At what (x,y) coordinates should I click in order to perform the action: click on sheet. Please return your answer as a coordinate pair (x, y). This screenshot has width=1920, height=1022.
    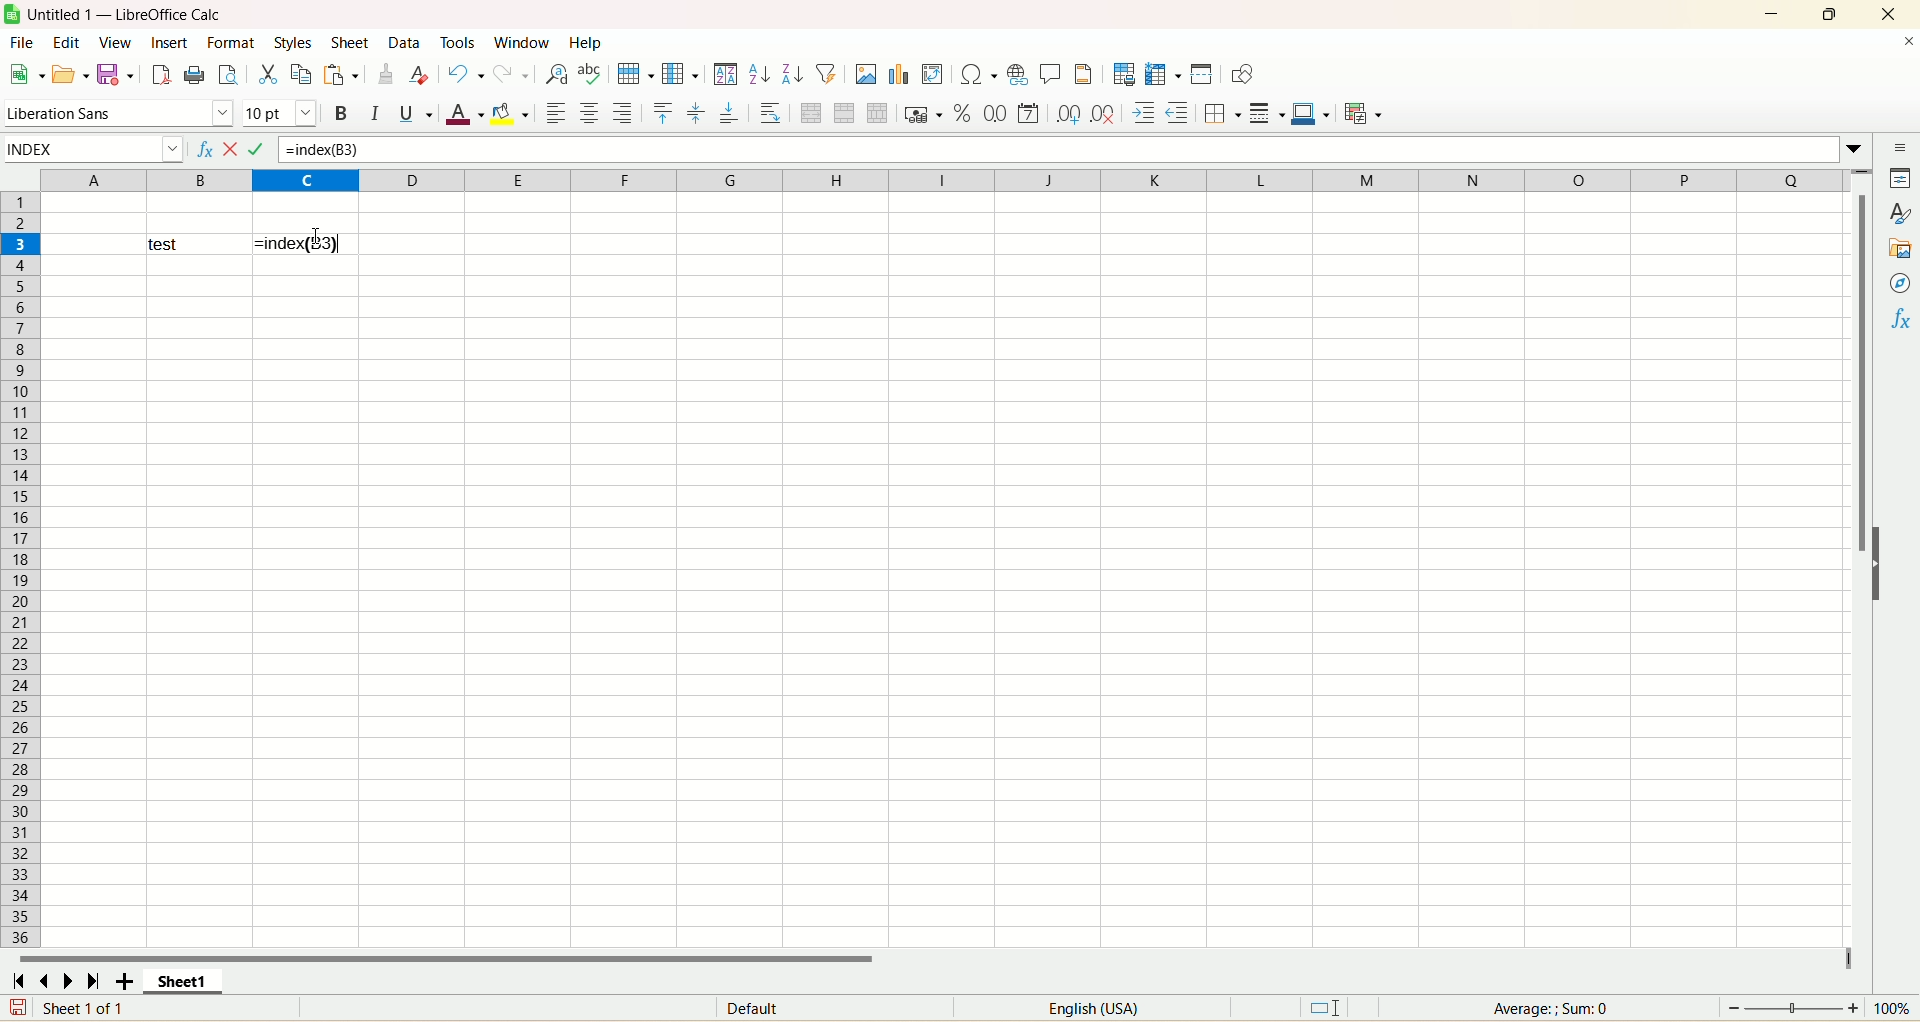
    Looking at the image, I should click on (351, 42).